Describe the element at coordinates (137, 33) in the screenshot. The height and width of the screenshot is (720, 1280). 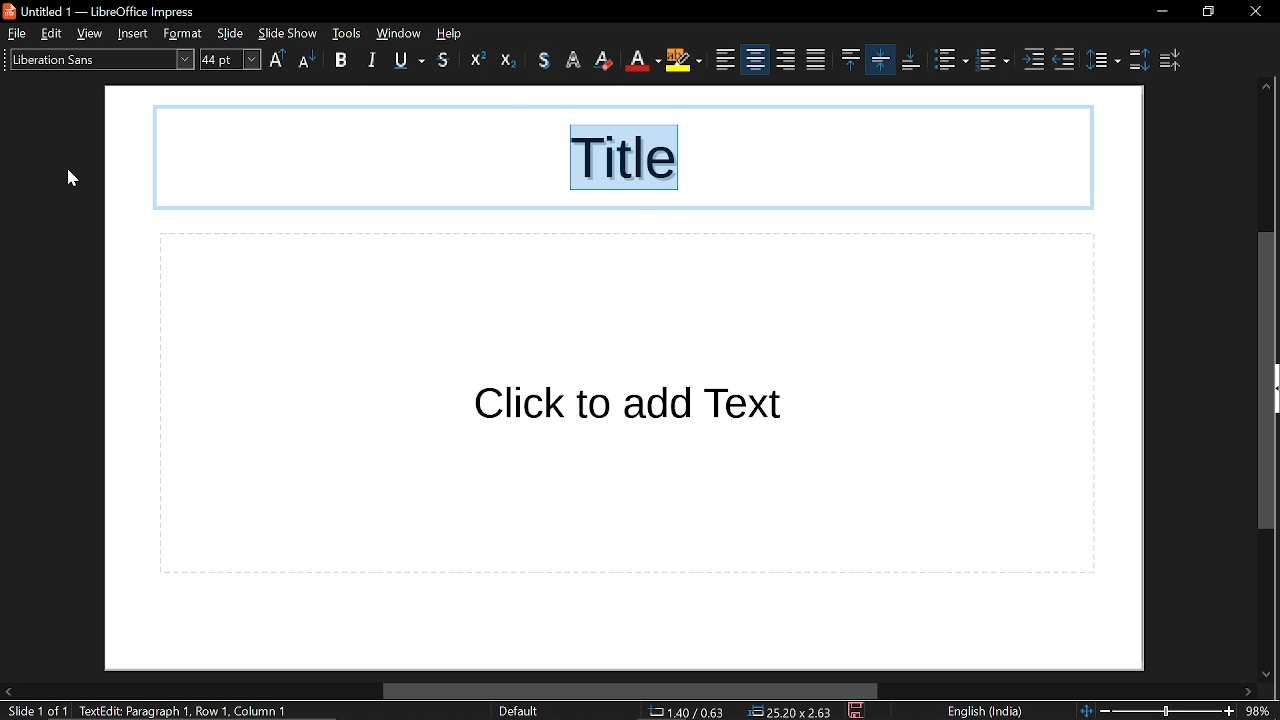
I see `insert` at that location.